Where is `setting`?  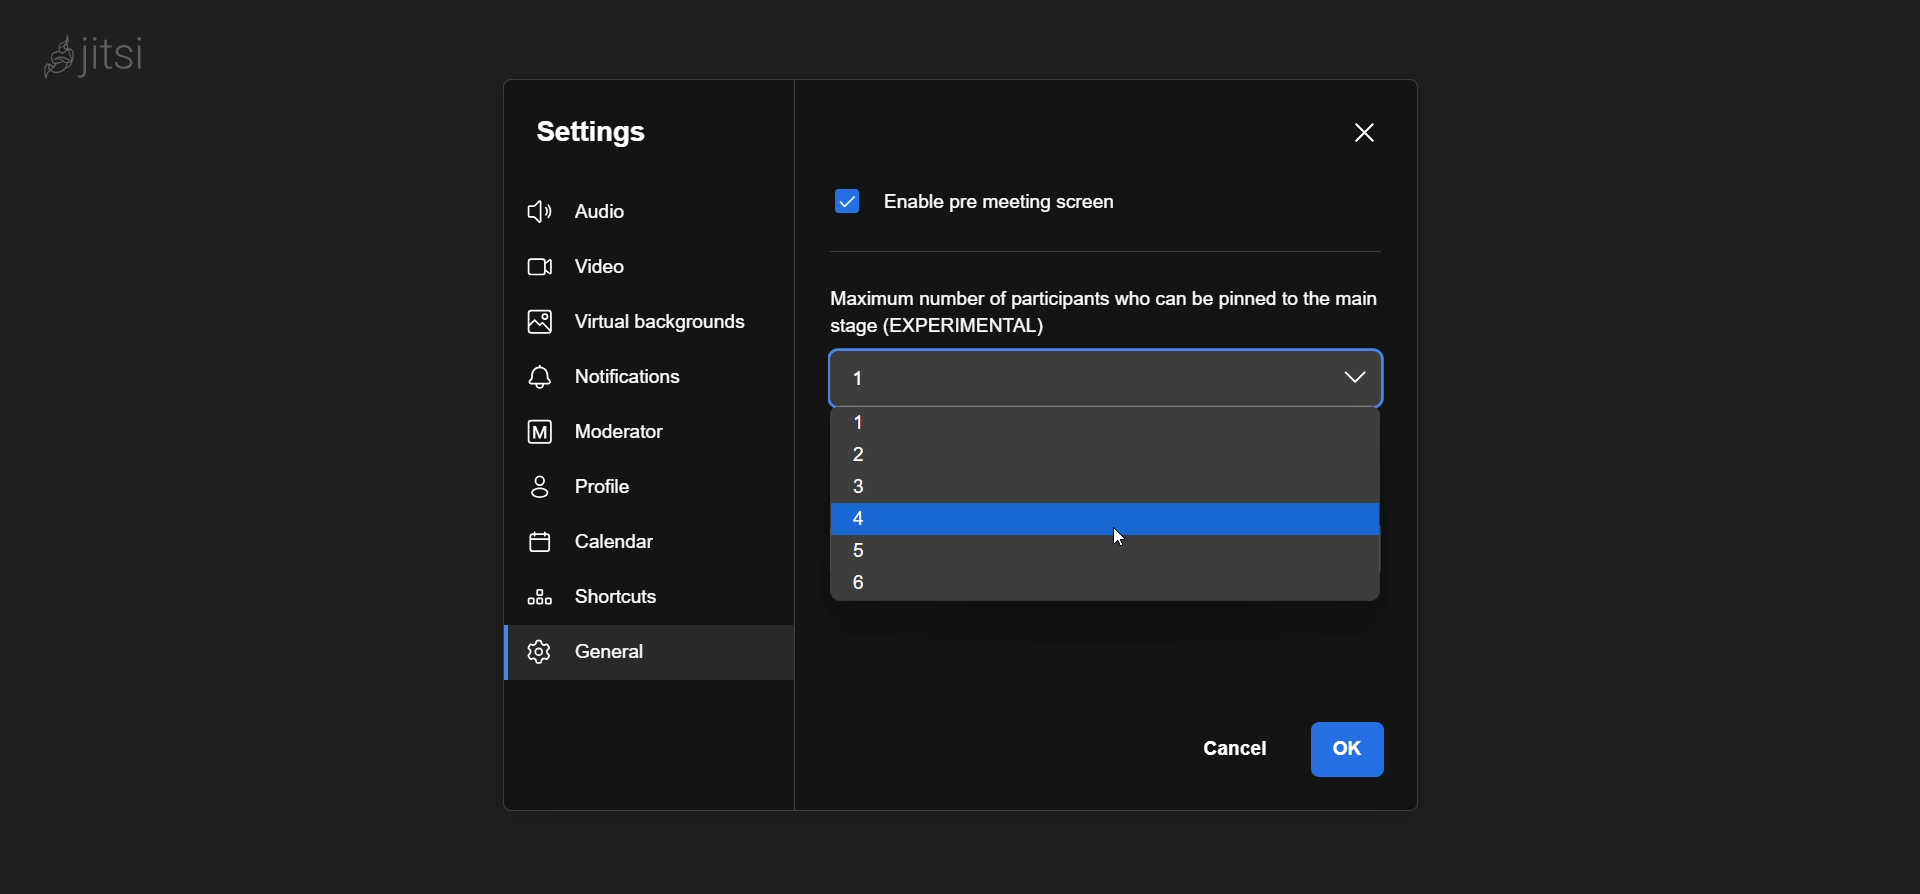 setting is located at coordinates (594, 132).